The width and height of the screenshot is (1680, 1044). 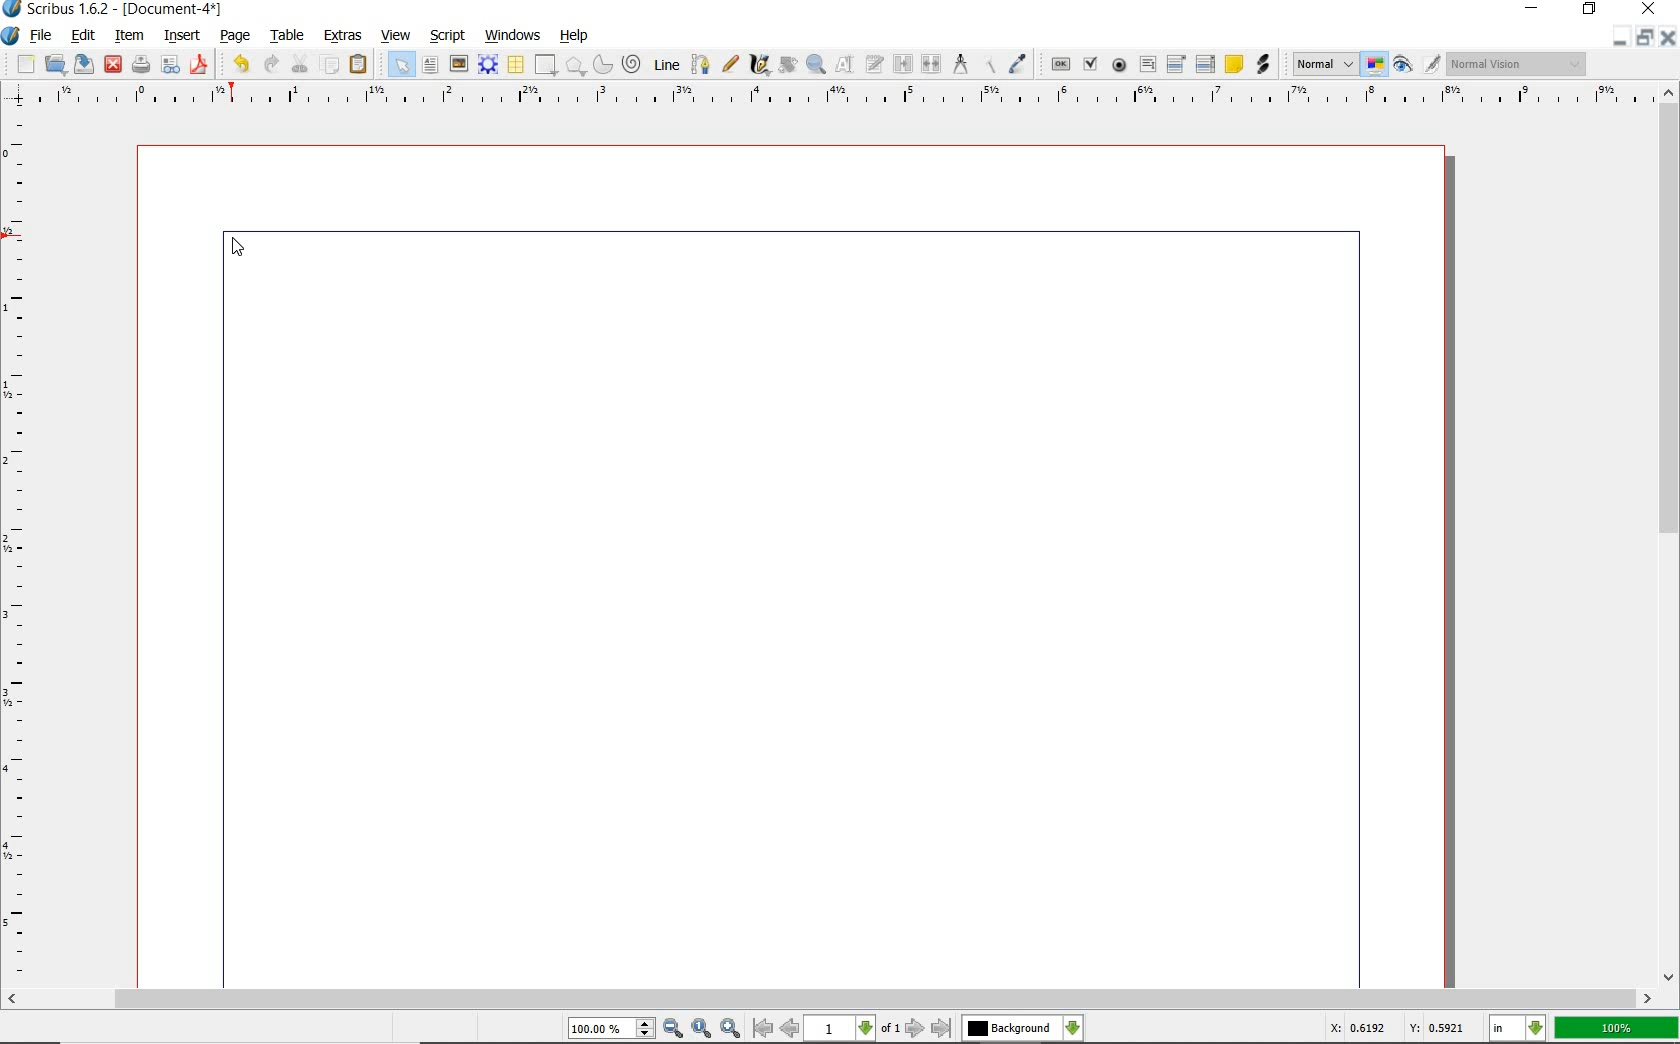 I want to click on go to next page, so click(x=916, y=1028).